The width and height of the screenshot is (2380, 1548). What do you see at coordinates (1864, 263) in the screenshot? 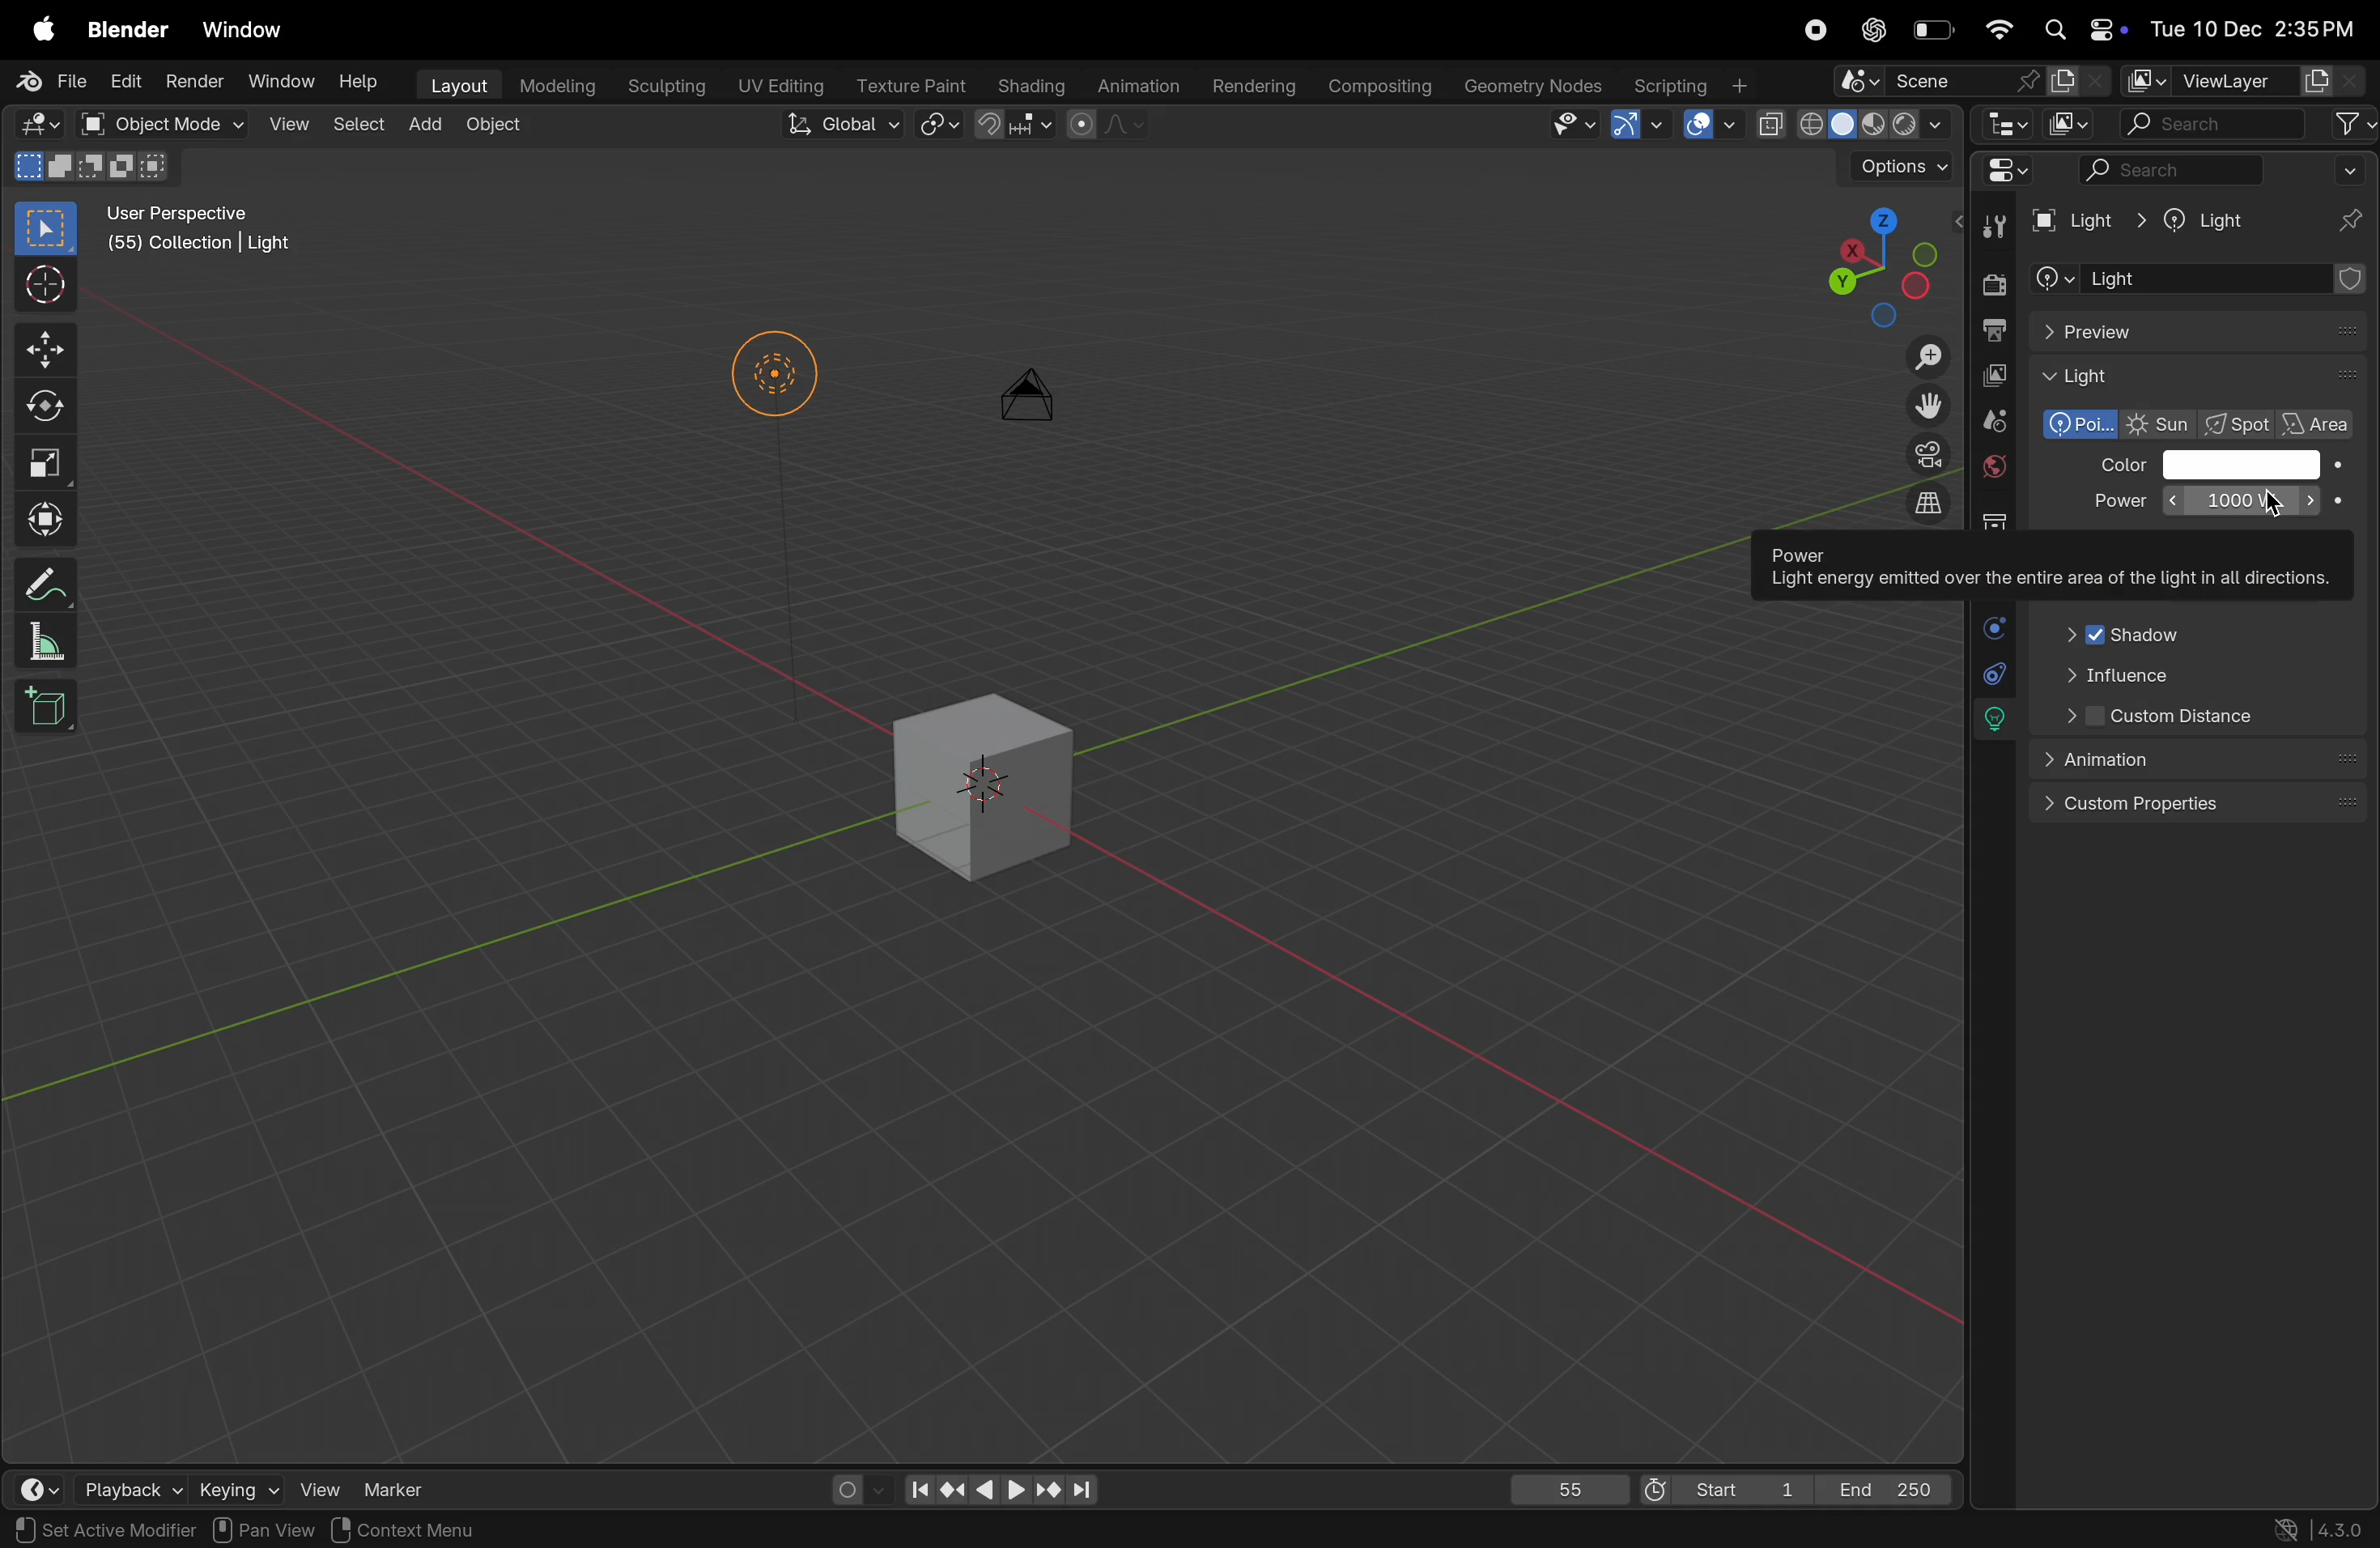
I see `viewpoint` at bounding box center [1864, 263].